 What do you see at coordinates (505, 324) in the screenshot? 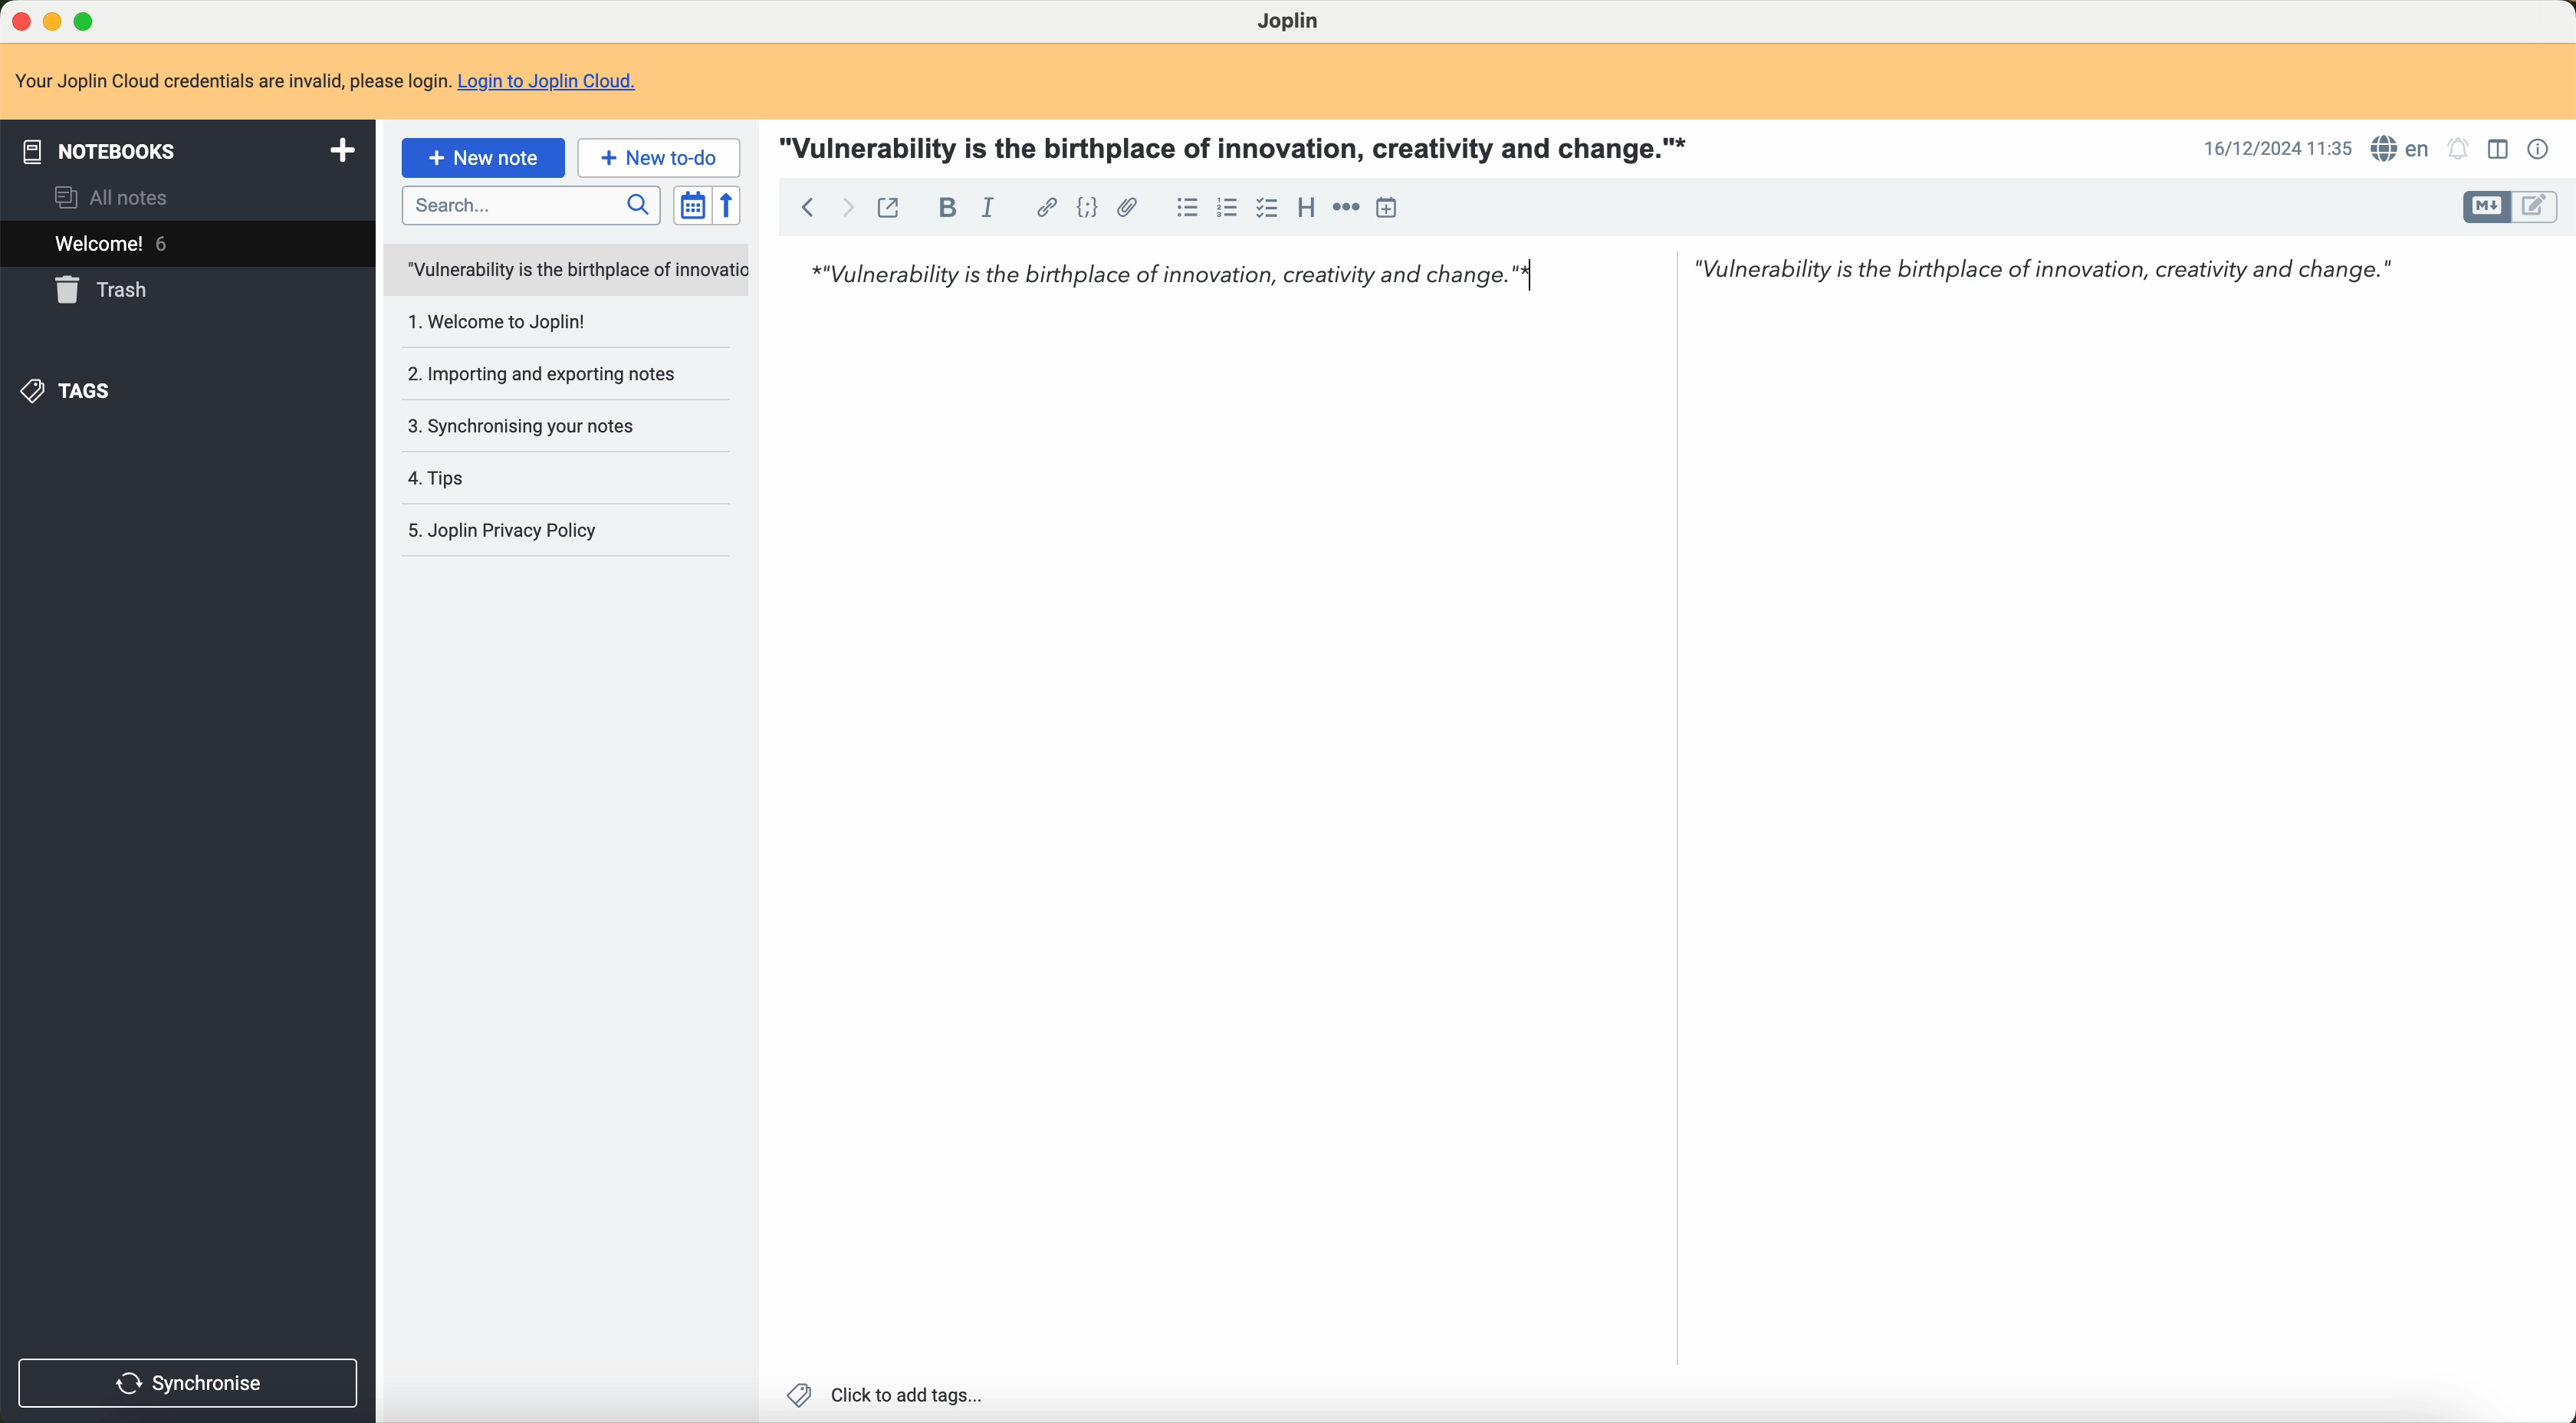
I see `1.welcome to Joplin` at bounding box center [505, 324].